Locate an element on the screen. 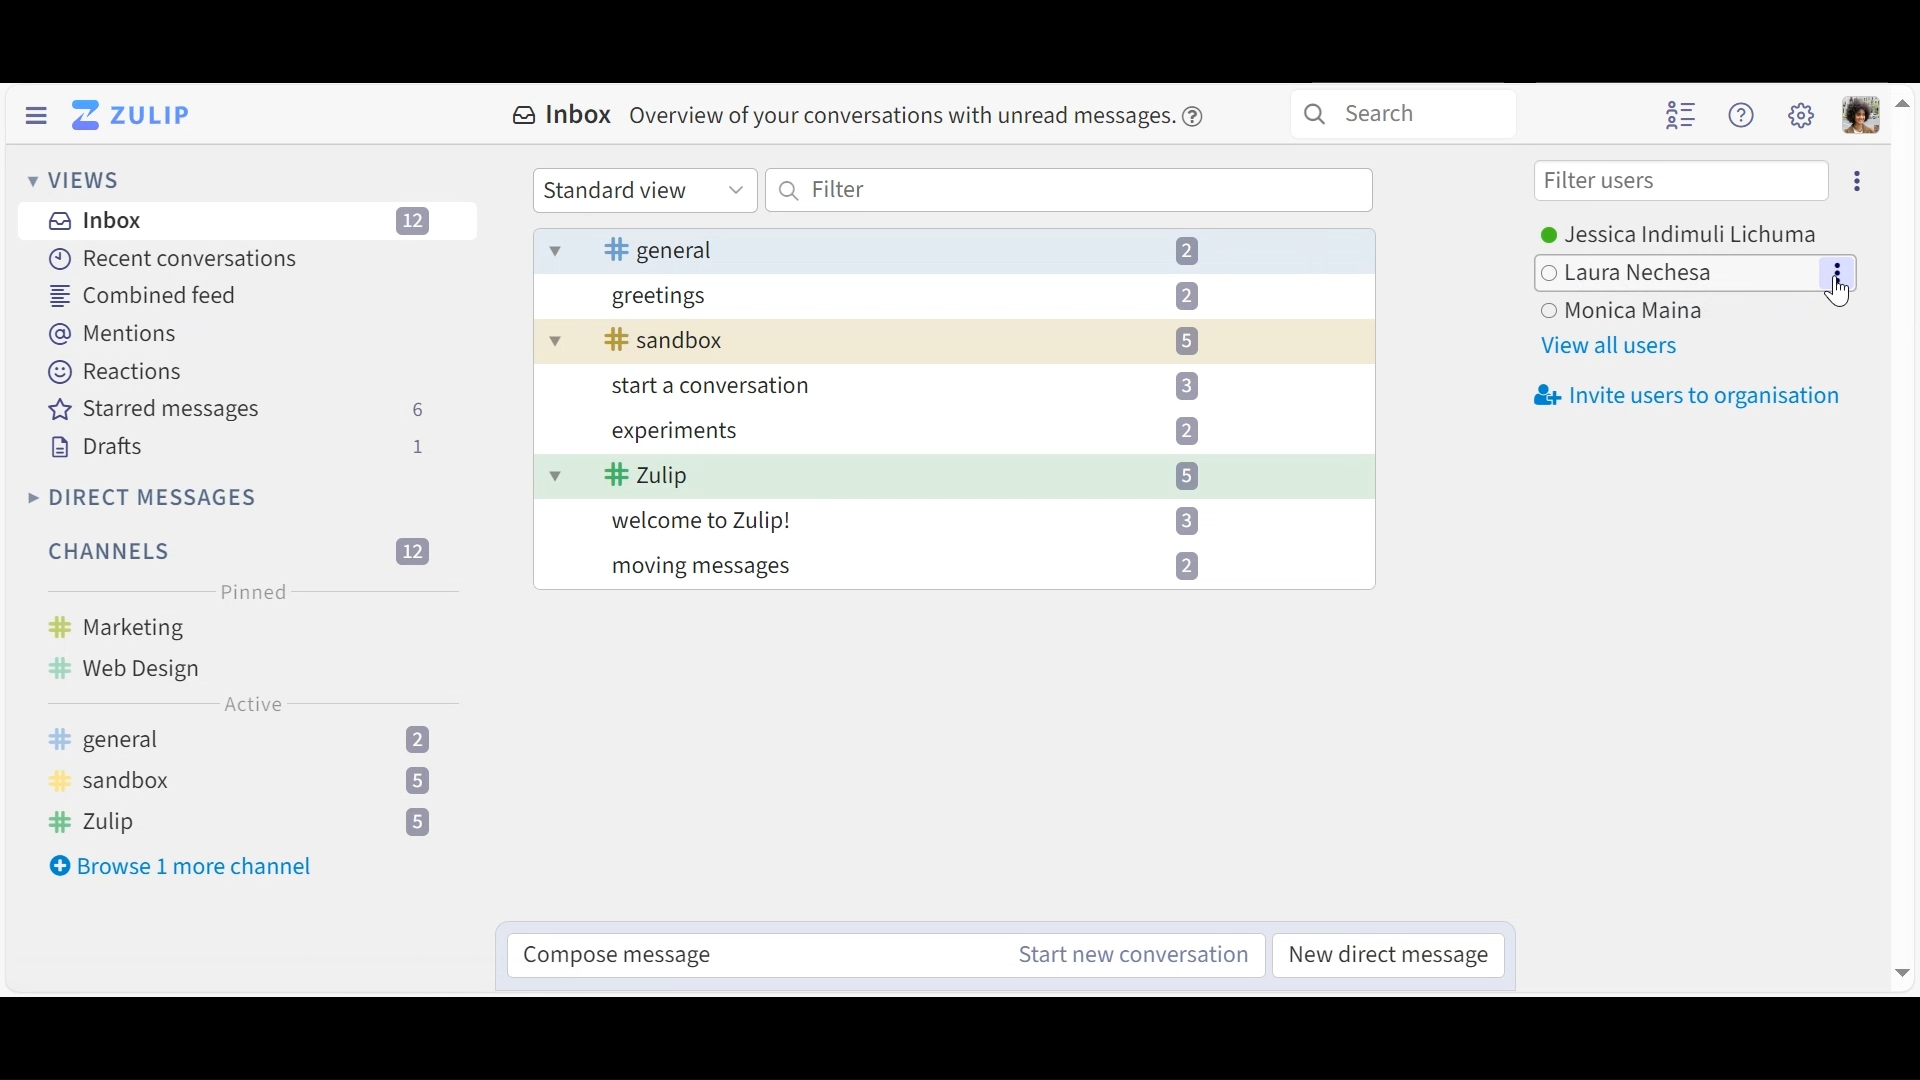 This screenshot has height=1080, width=1920. Go to Home View (Inbox) is located at coordinates (135, 115).